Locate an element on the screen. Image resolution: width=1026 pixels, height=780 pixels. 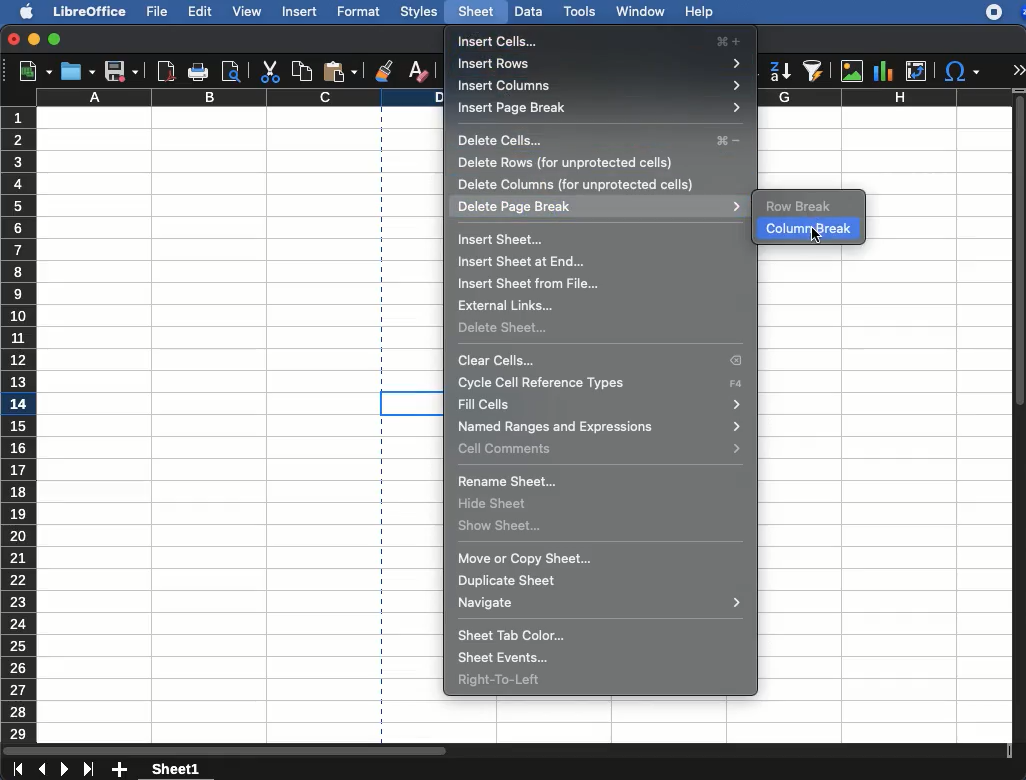
rename sheet is located at coordinates (512, 483).